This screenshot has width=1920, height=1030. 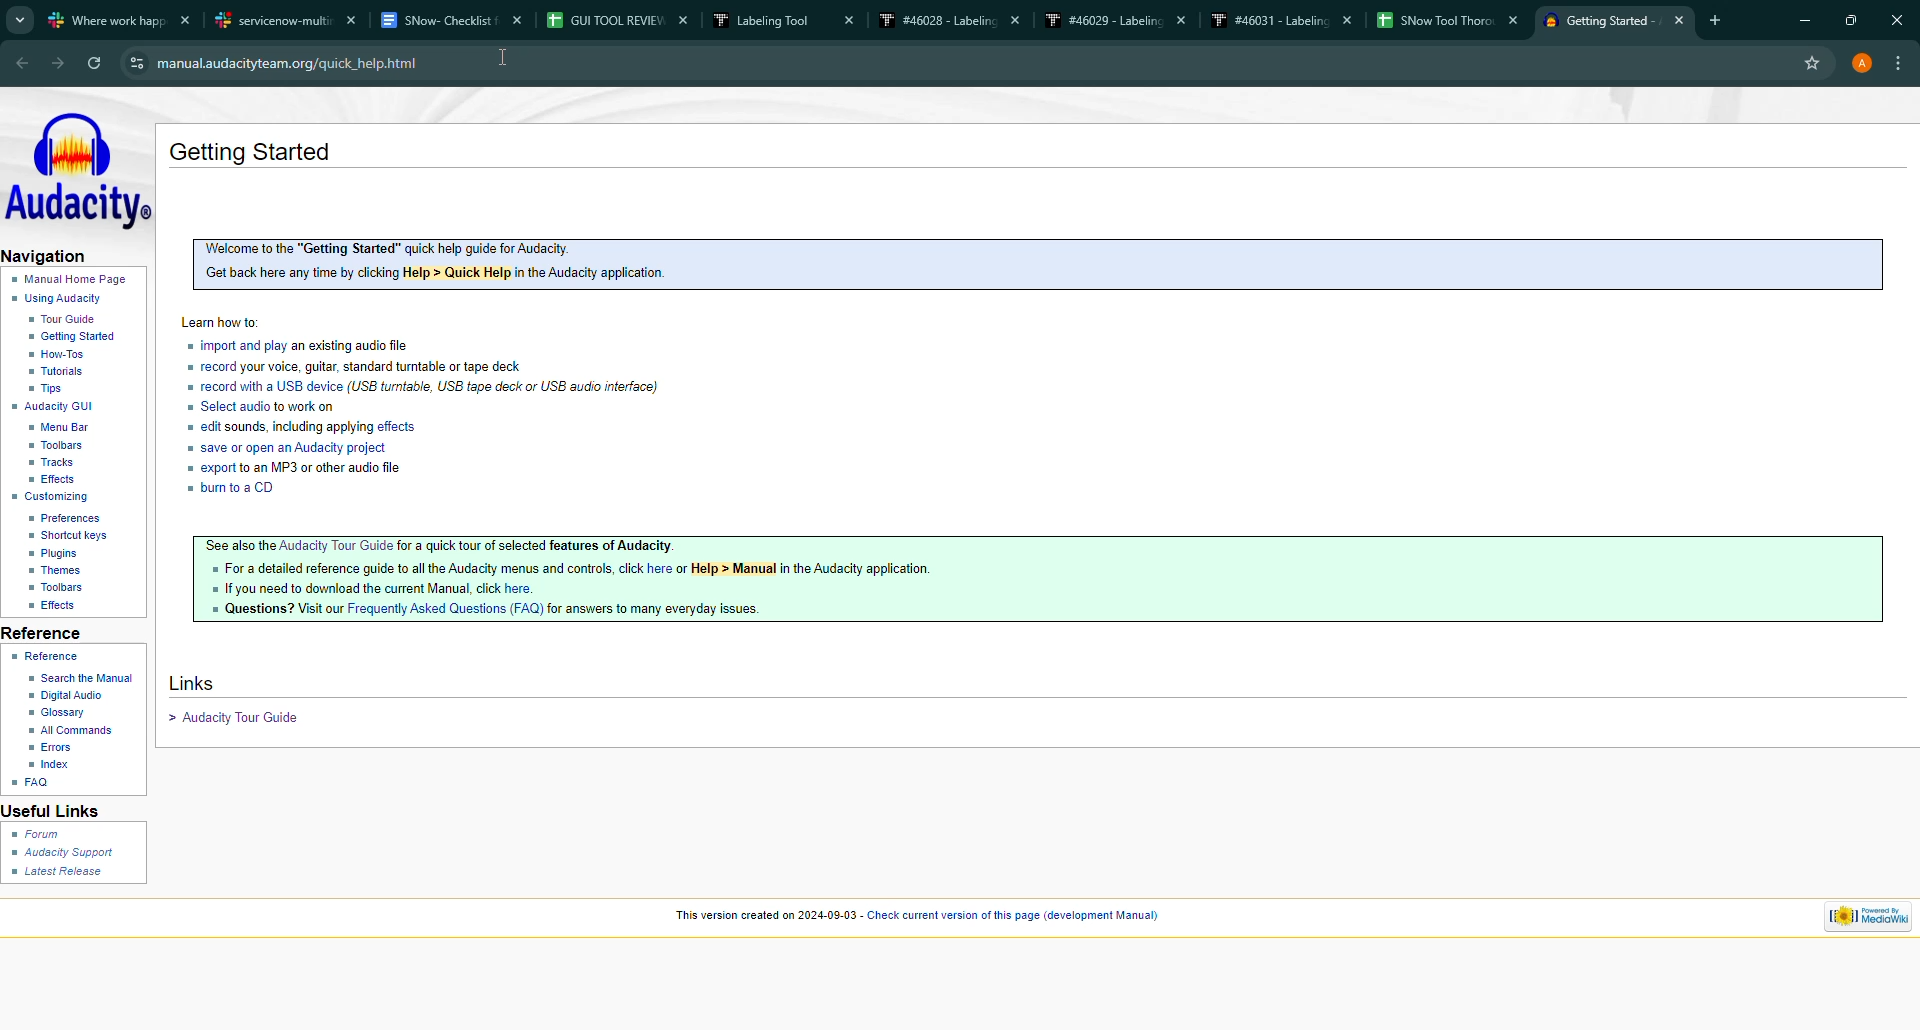 What do you see at coordinates (1273, 21) in the screenshot?
I see `#46031 - Labeling` at bounding box center [1273, 21].